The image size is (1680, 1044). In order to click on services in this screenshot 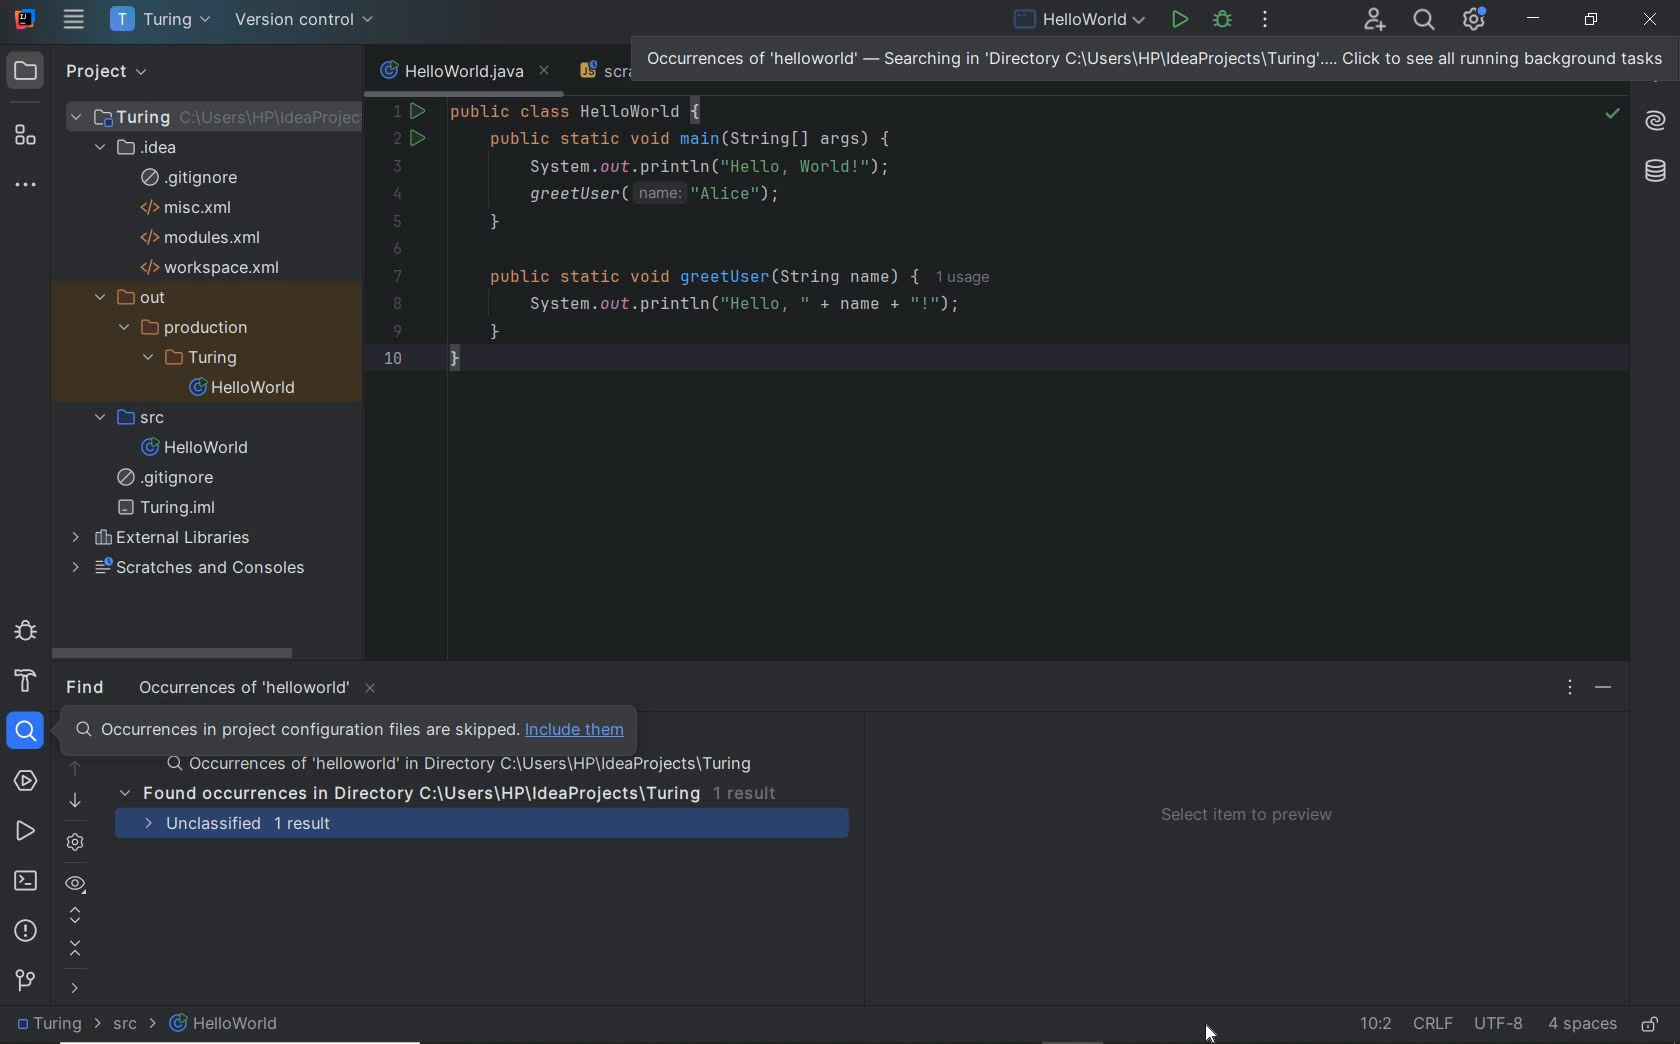, I will do `click(28, 781)`.